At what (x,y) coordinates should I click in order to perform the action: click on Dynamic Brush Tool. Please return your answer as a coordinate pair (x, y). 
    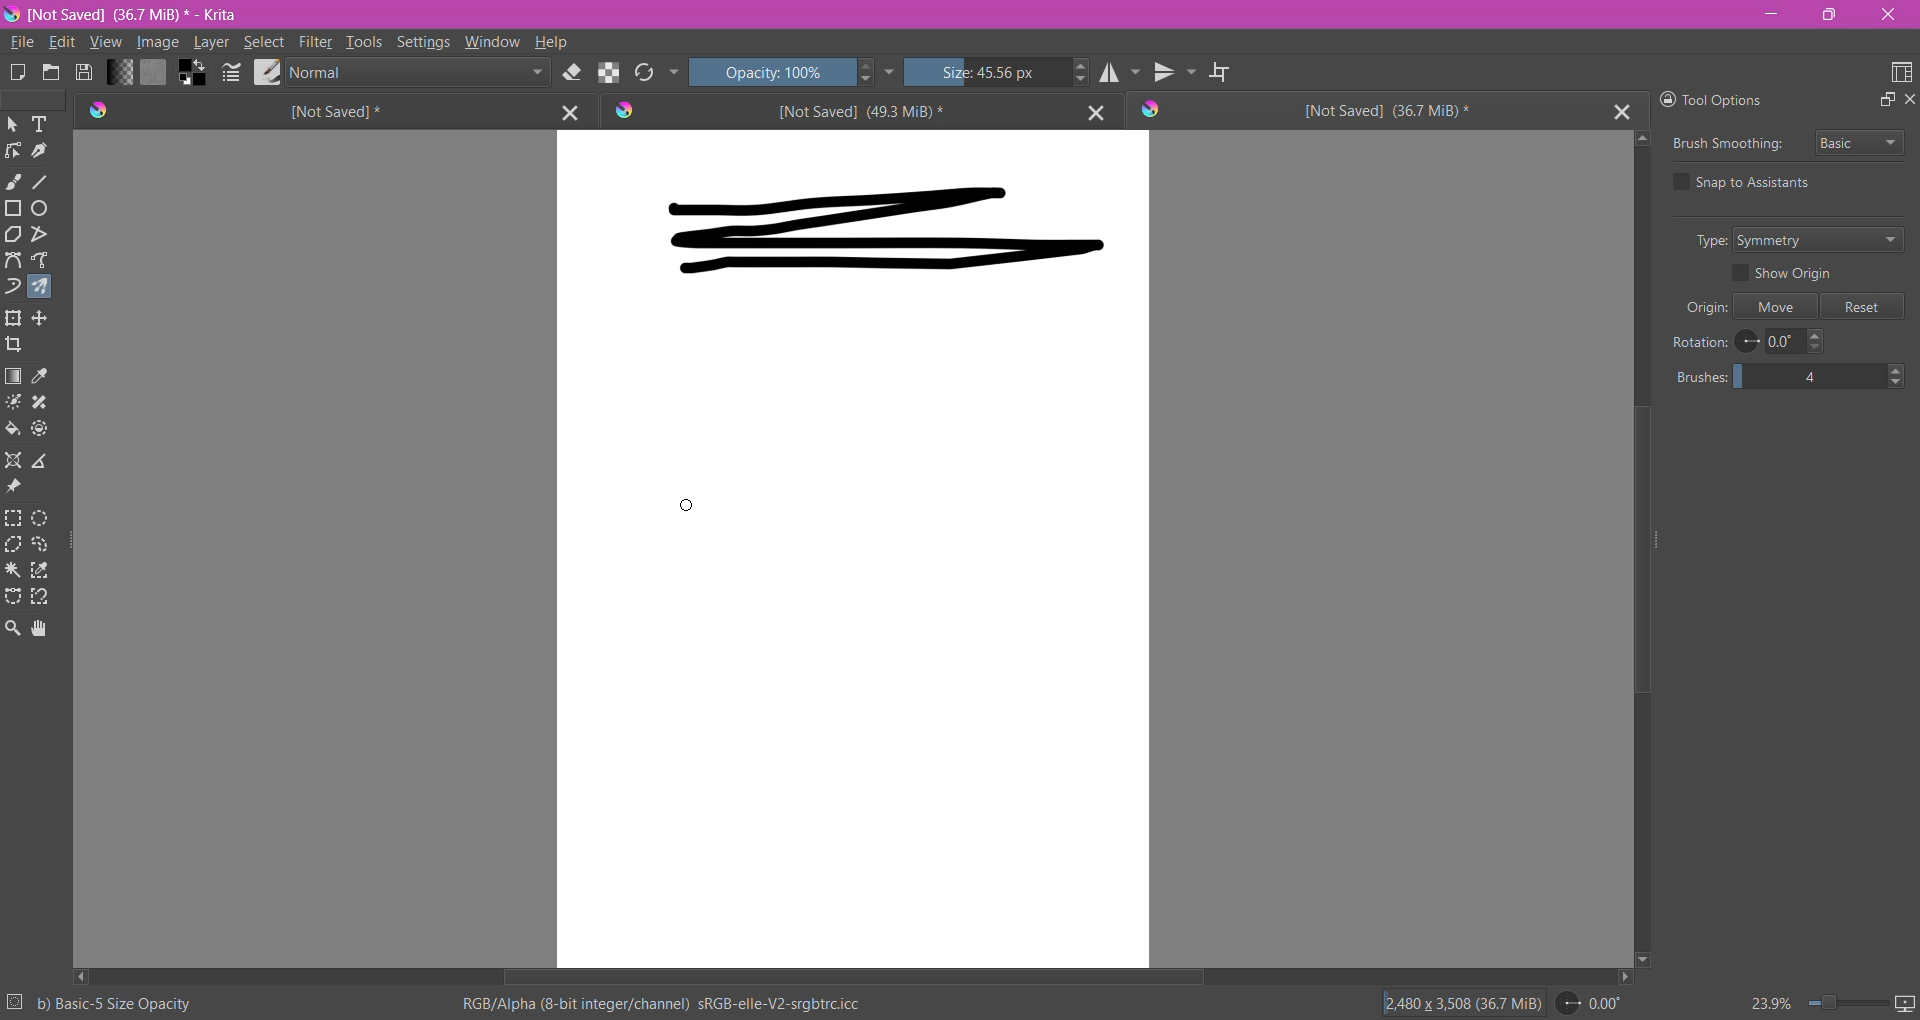
    Looking at the image, I should click on (13, 285).